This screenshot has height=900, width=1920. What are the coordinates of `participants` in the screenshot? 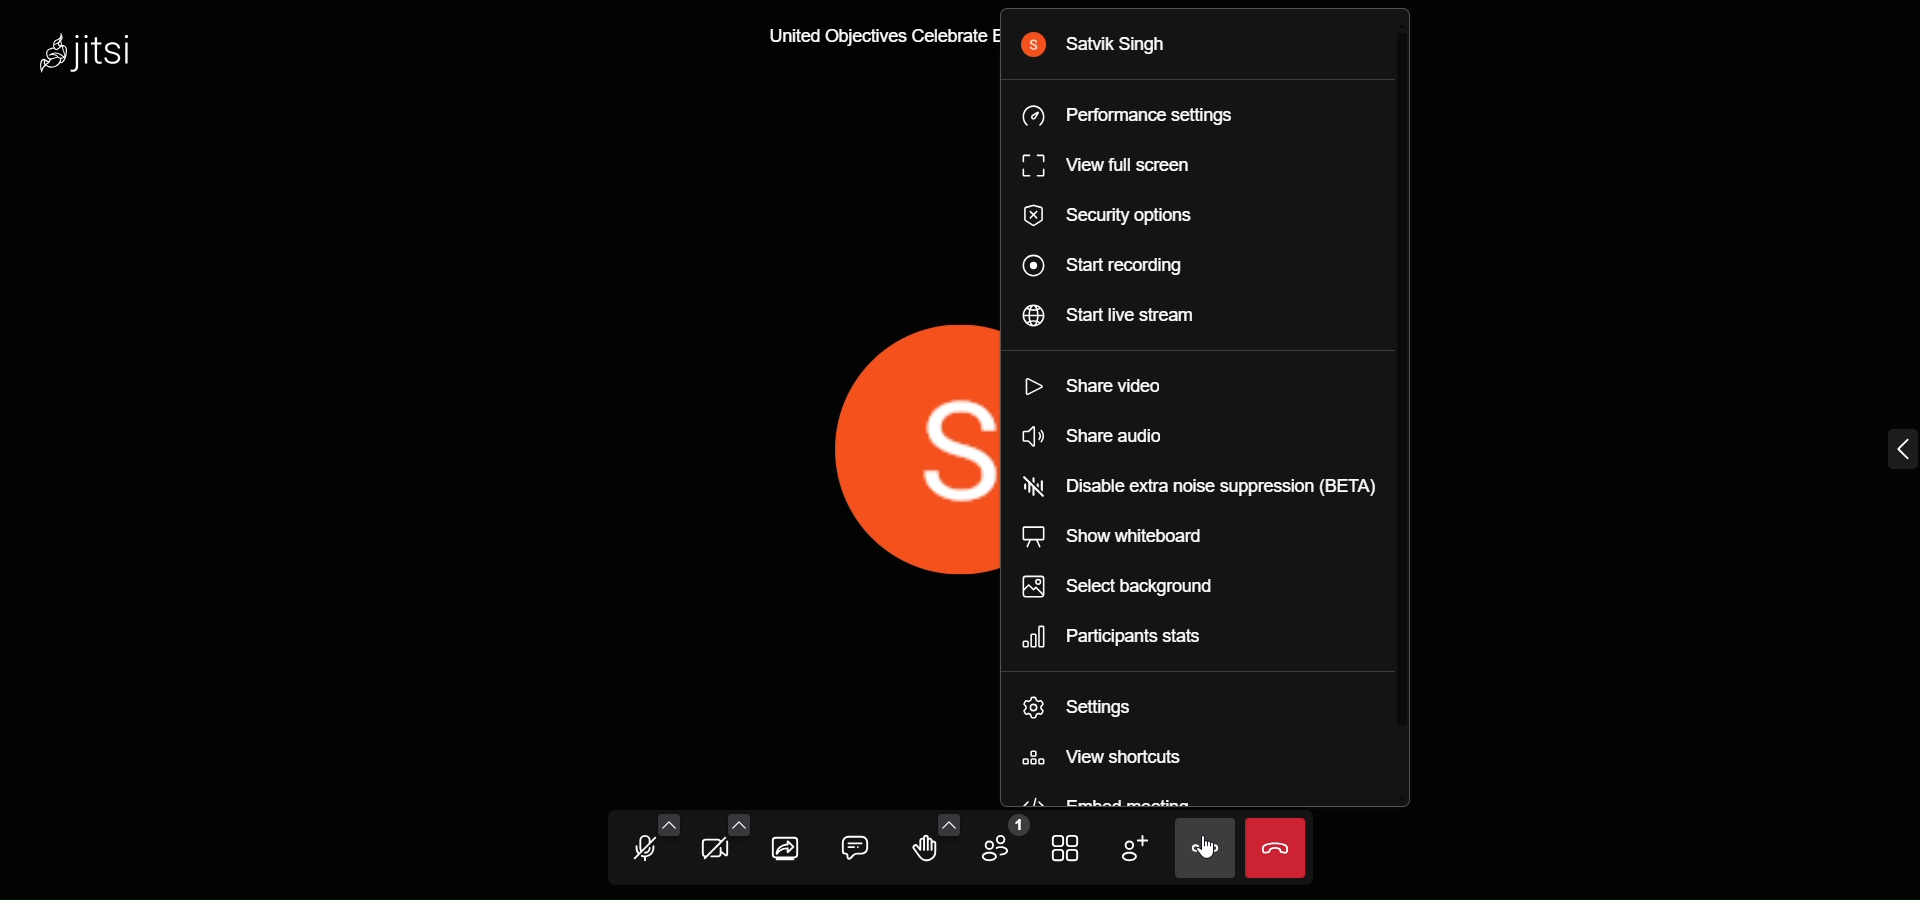 It's located at (1124, 638).